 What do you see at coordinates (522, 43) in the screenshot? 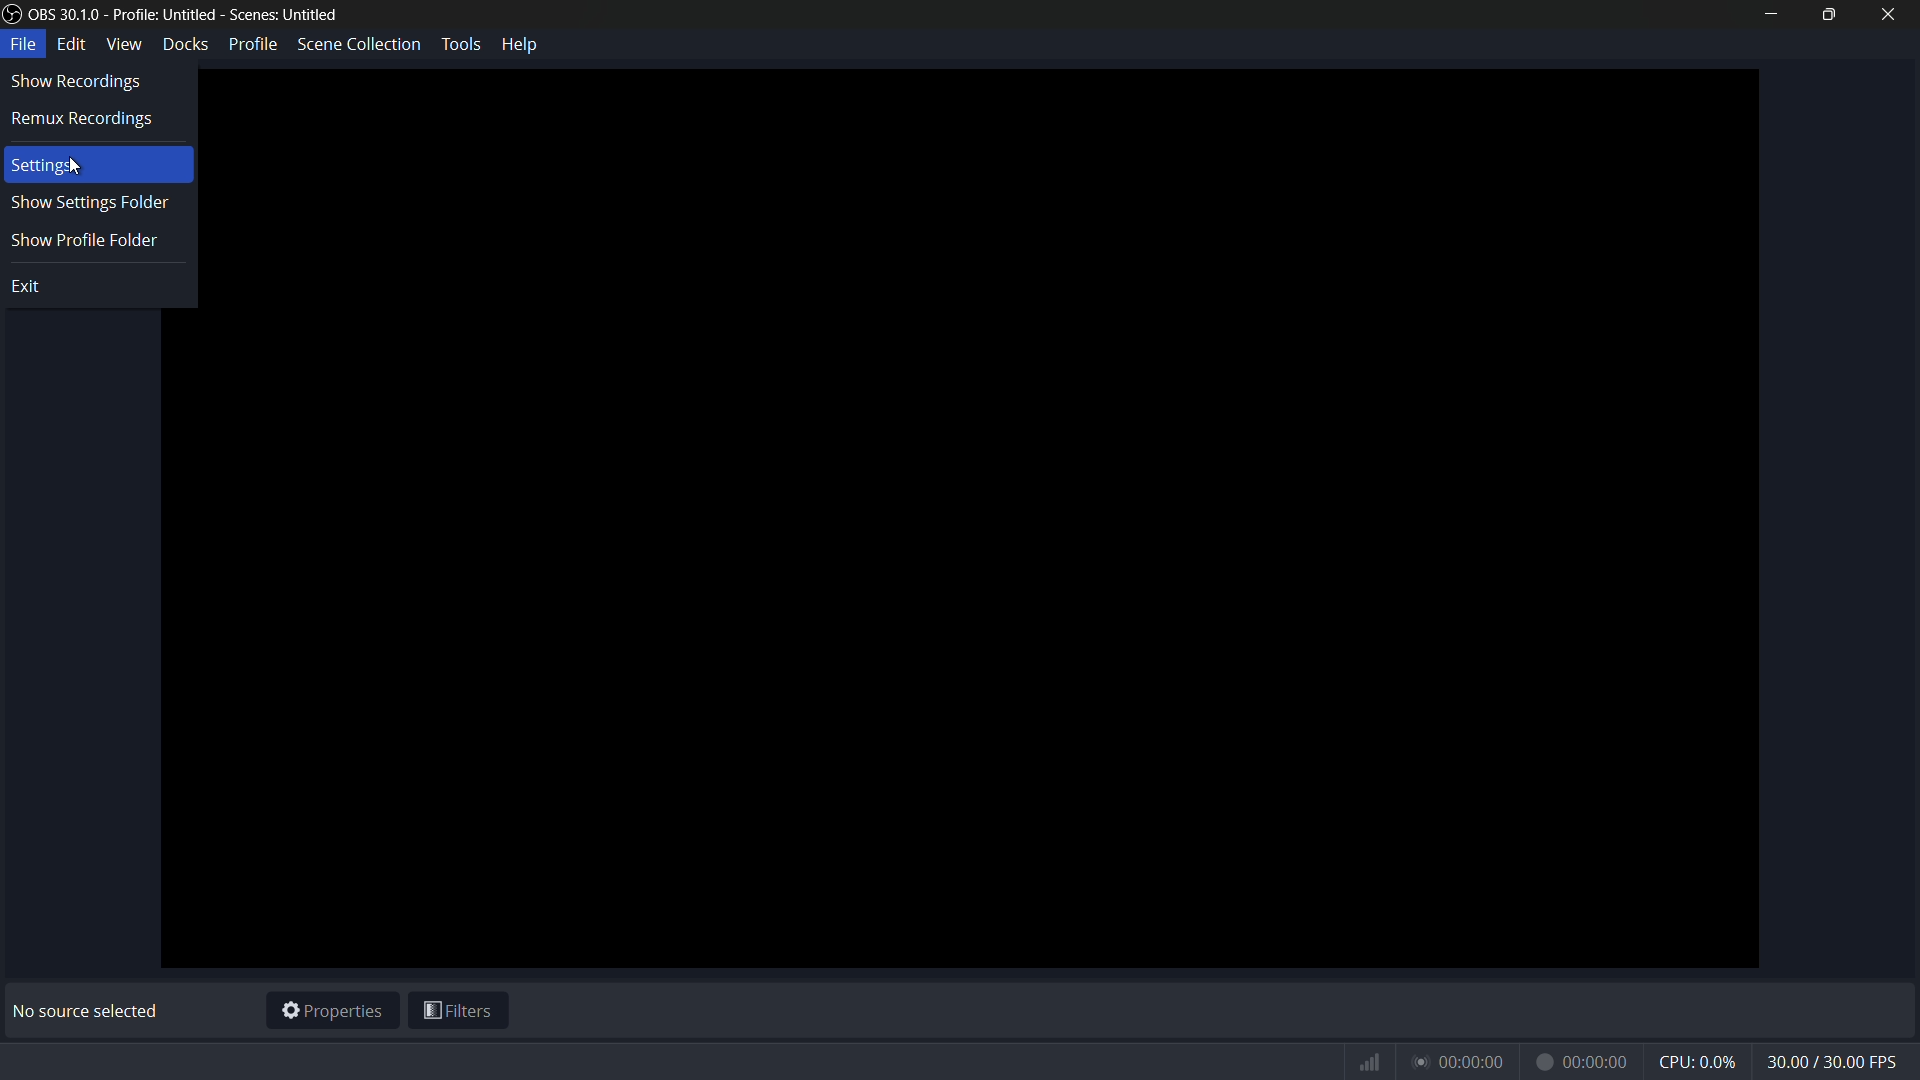
I see `help menu` at bounding box center [522, 43].